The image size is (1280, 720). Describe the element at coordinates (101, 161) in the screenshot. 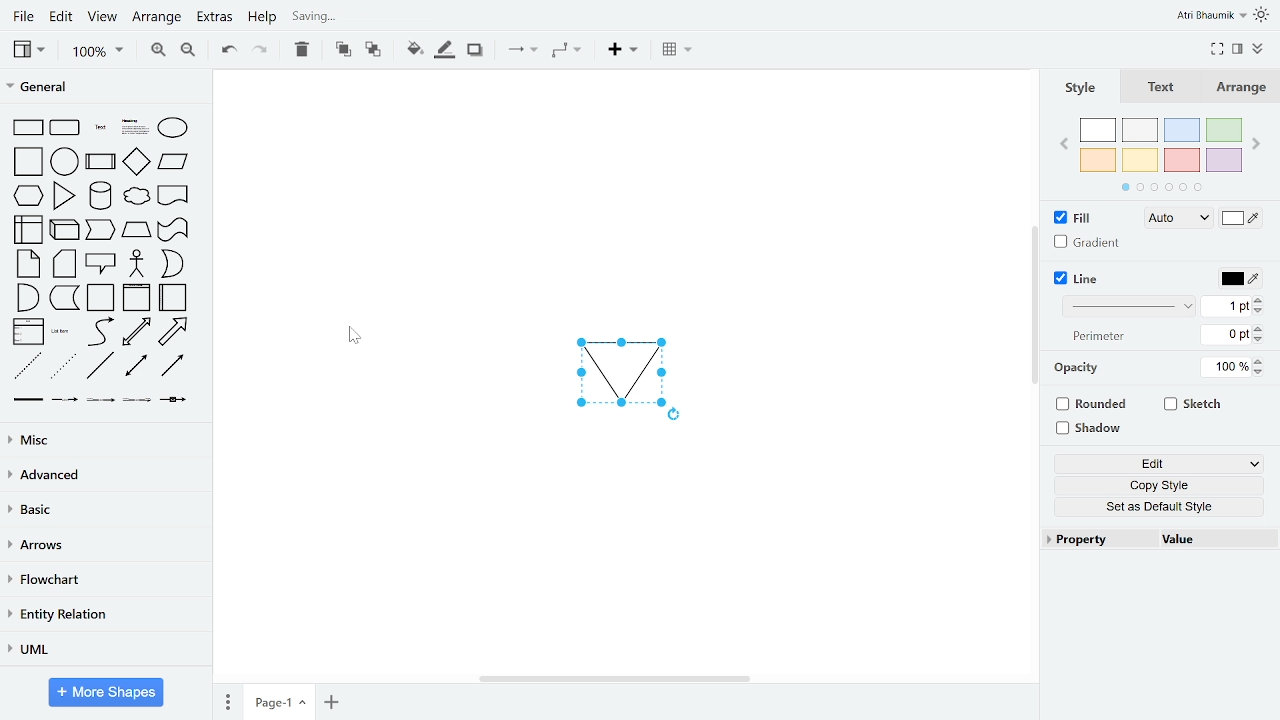

I see `process` at that location.